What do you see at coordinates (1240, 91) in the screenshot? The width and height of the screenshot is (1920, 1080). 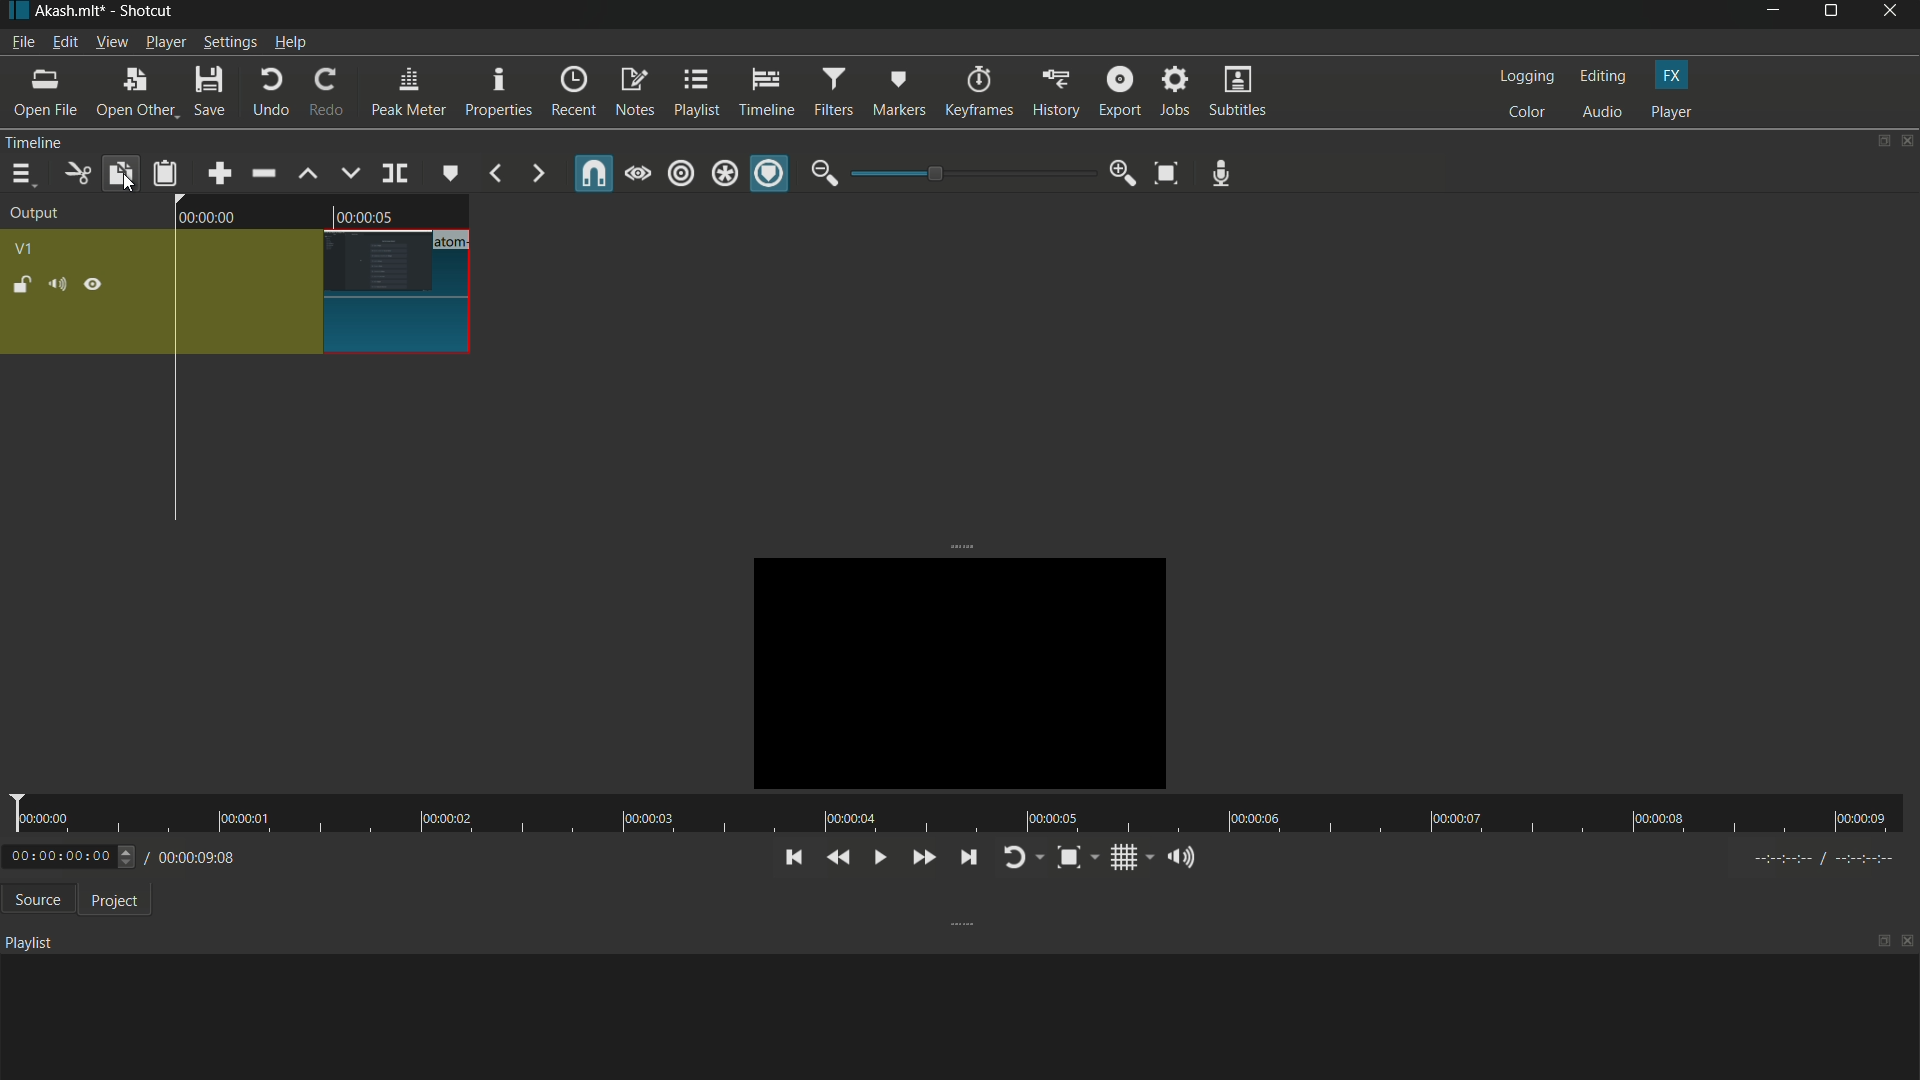 I see `subtitles` at bounding box center [1240, 91].